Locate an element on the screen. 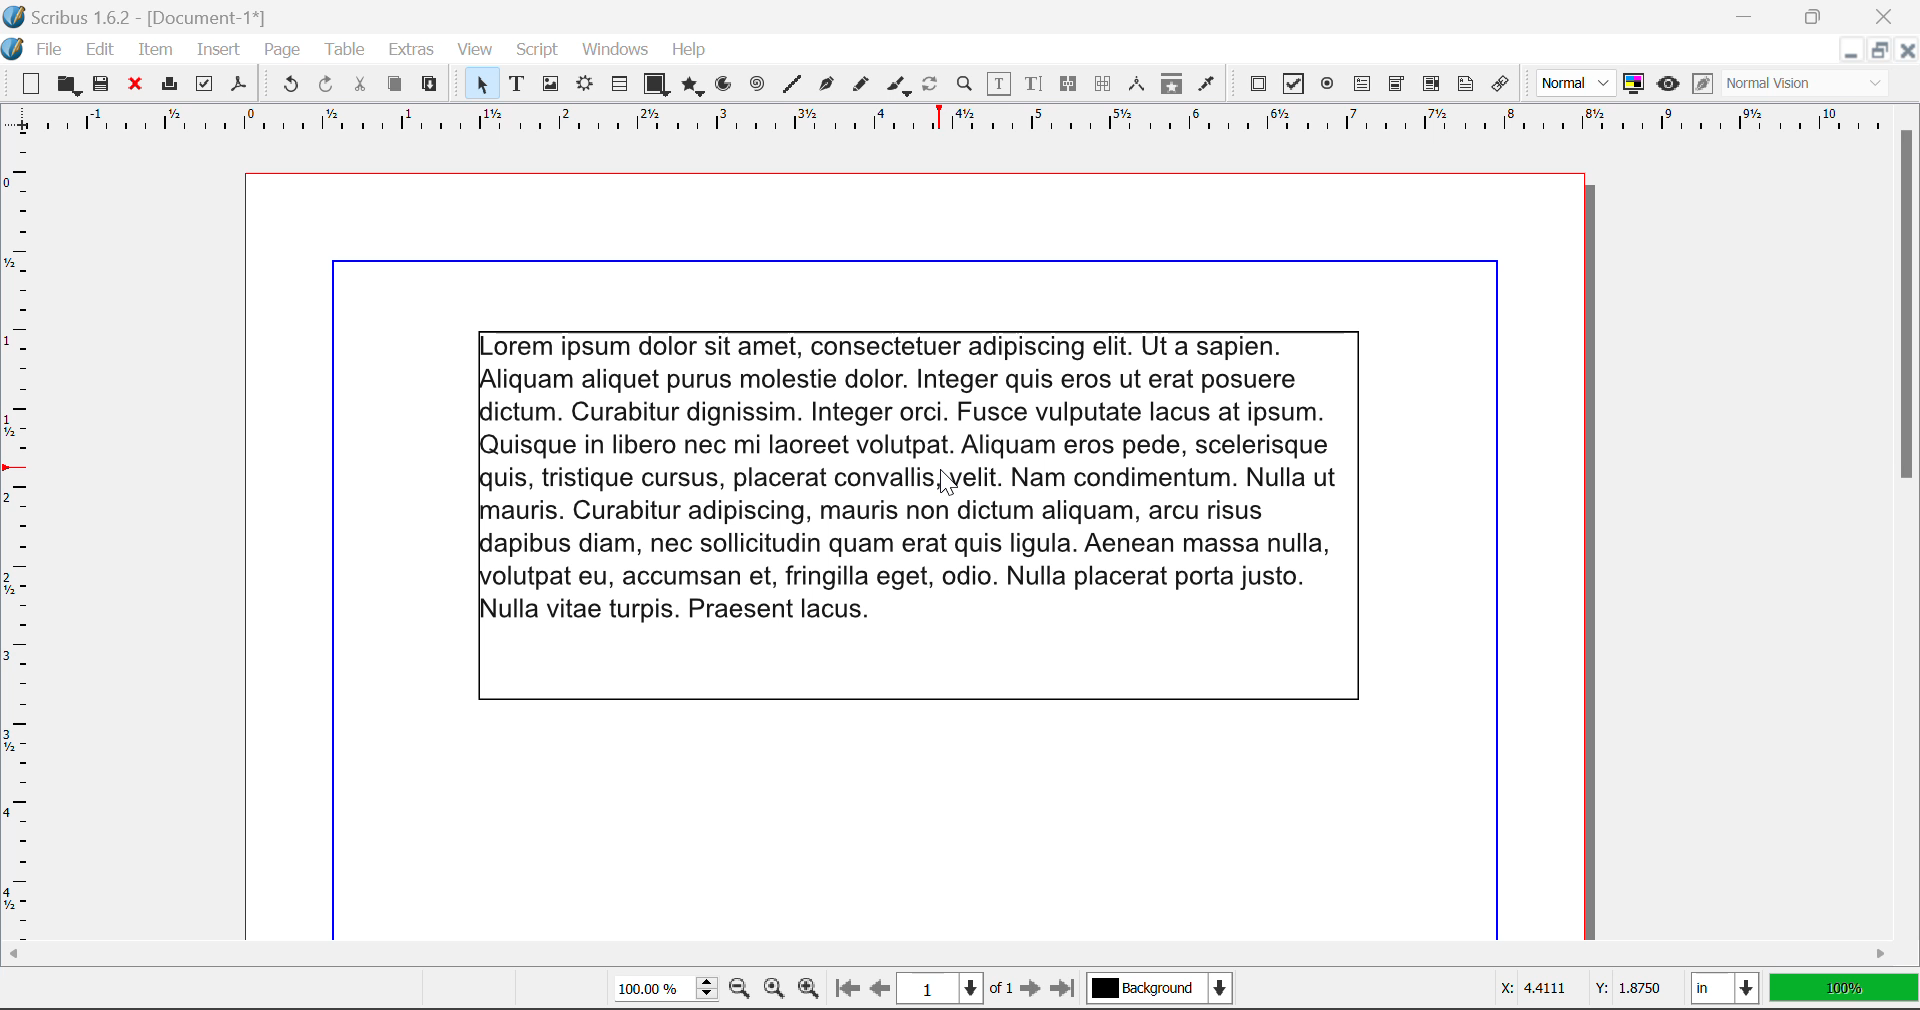  New is located at coordinates (26, 85).